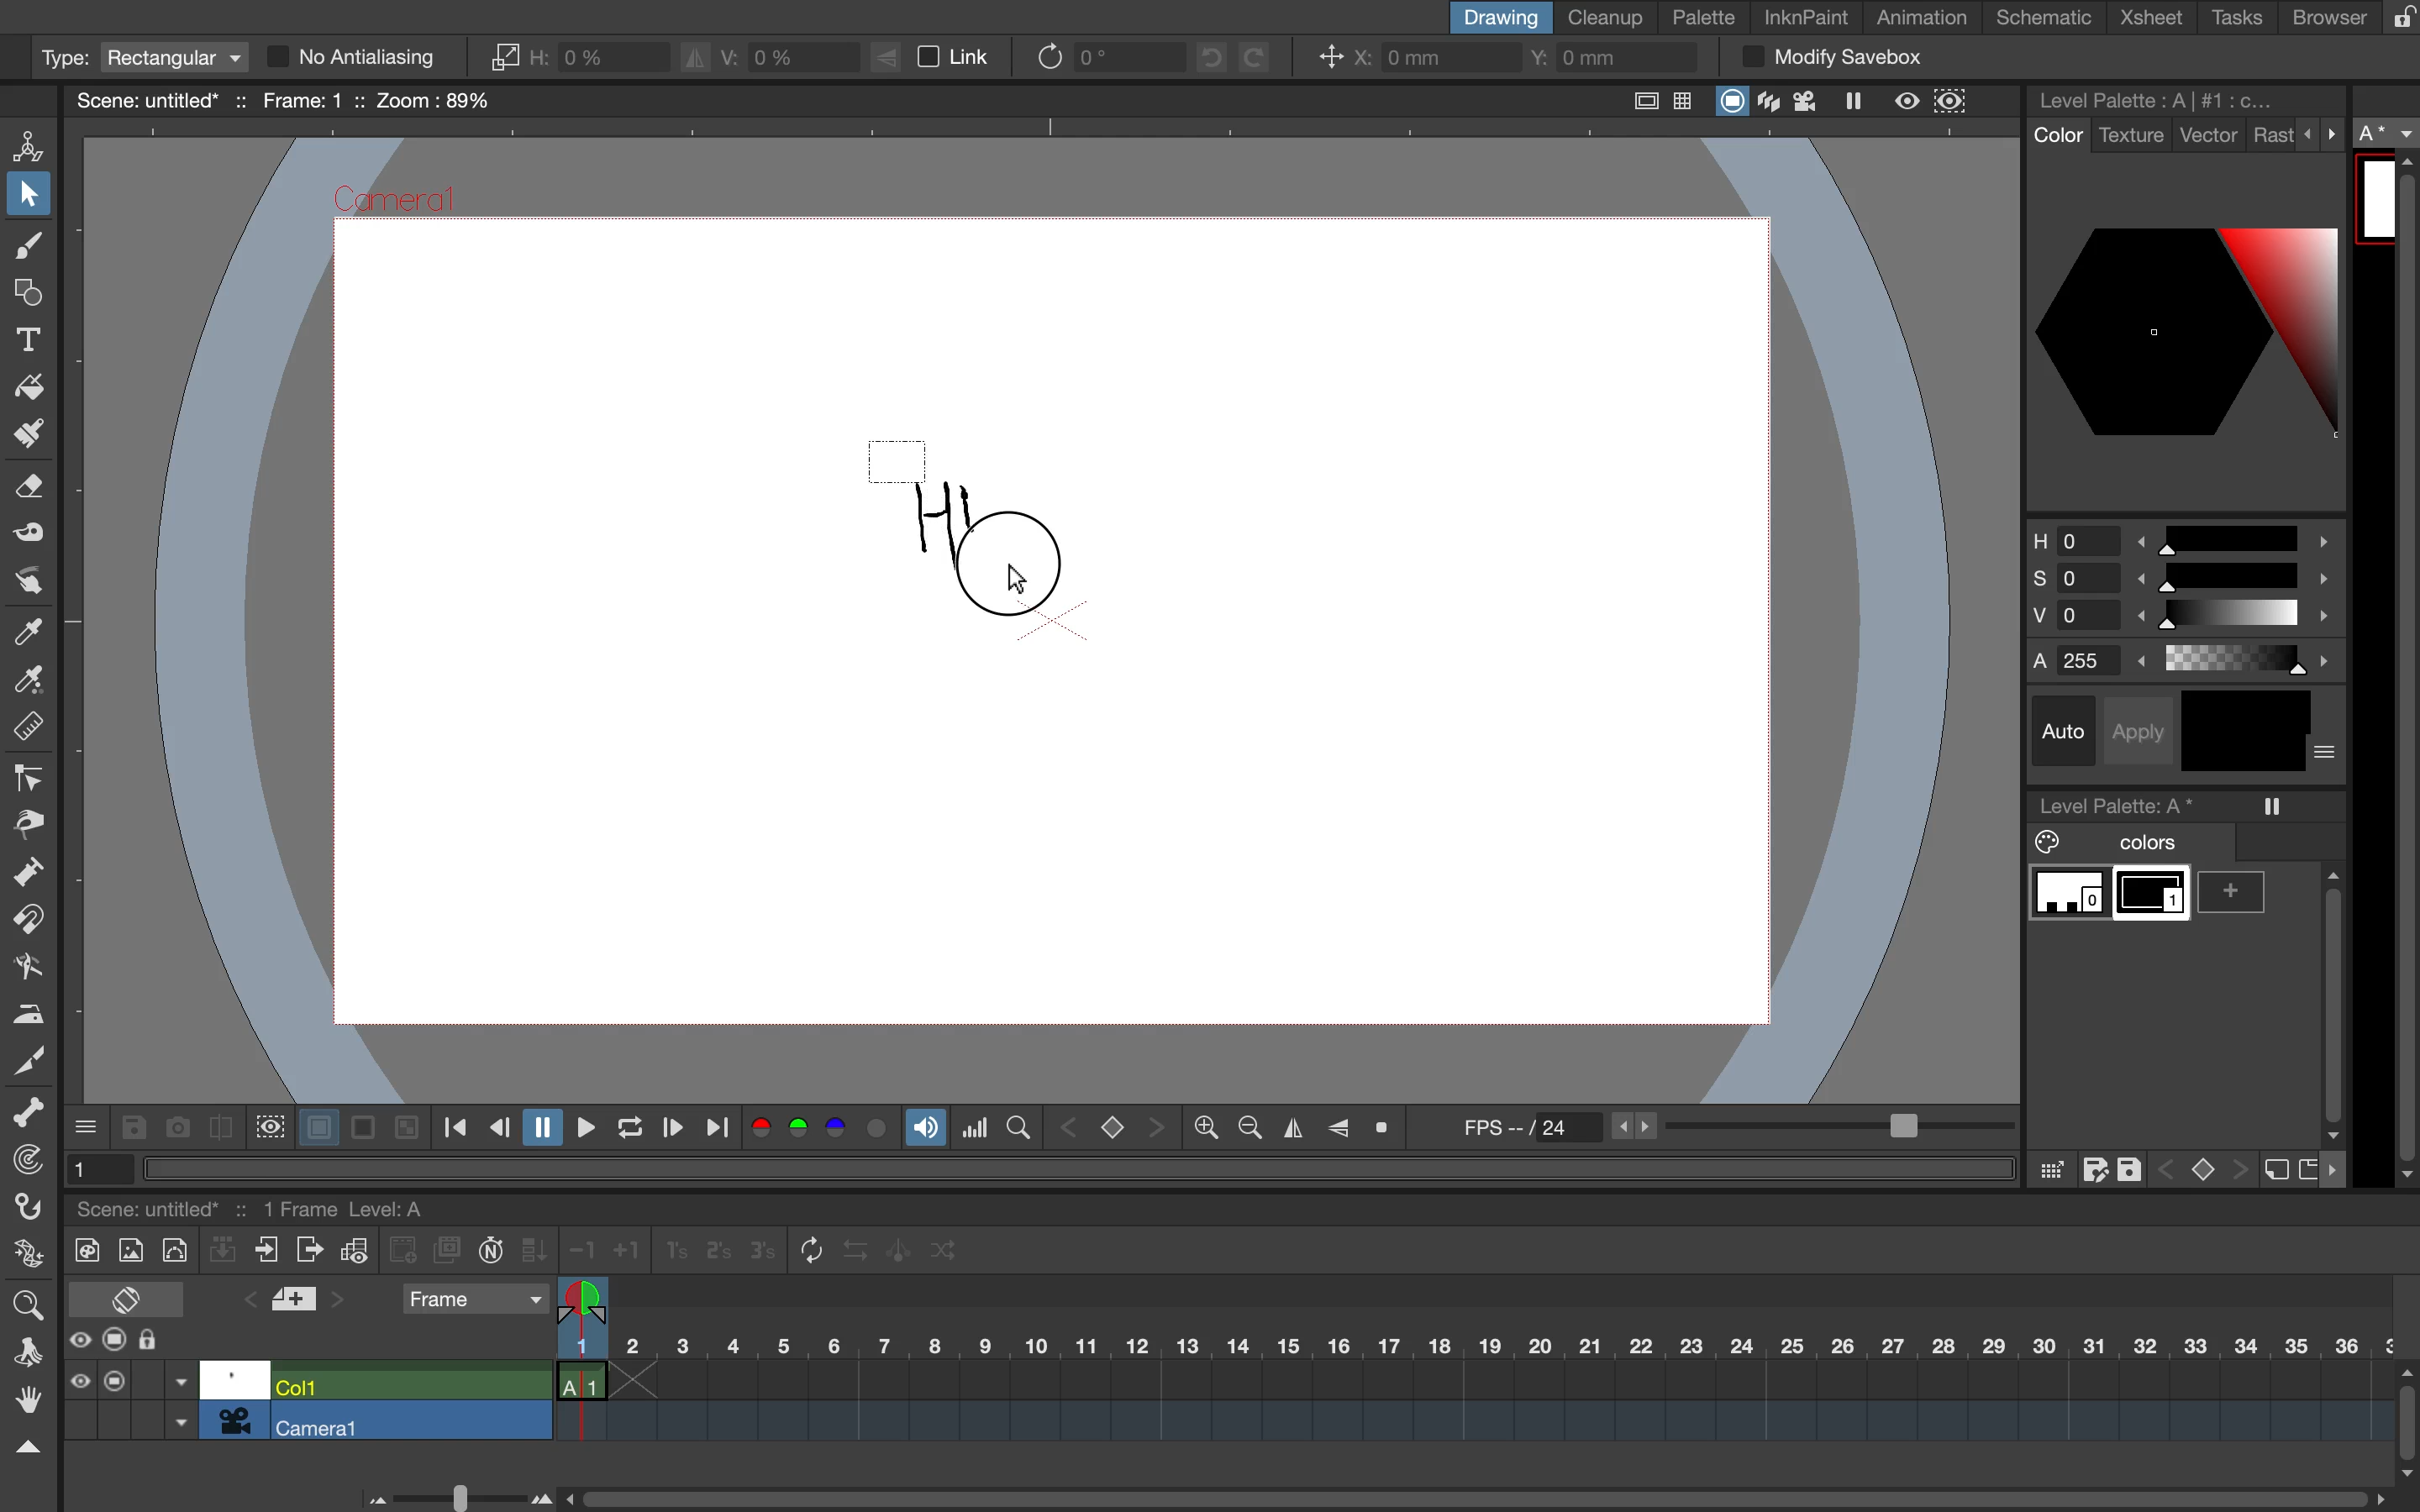 This screenshot has width=2420, height=1512. Describe the element at coordinates (2233, 18) in the screenshot. I see `tasks` at that location.